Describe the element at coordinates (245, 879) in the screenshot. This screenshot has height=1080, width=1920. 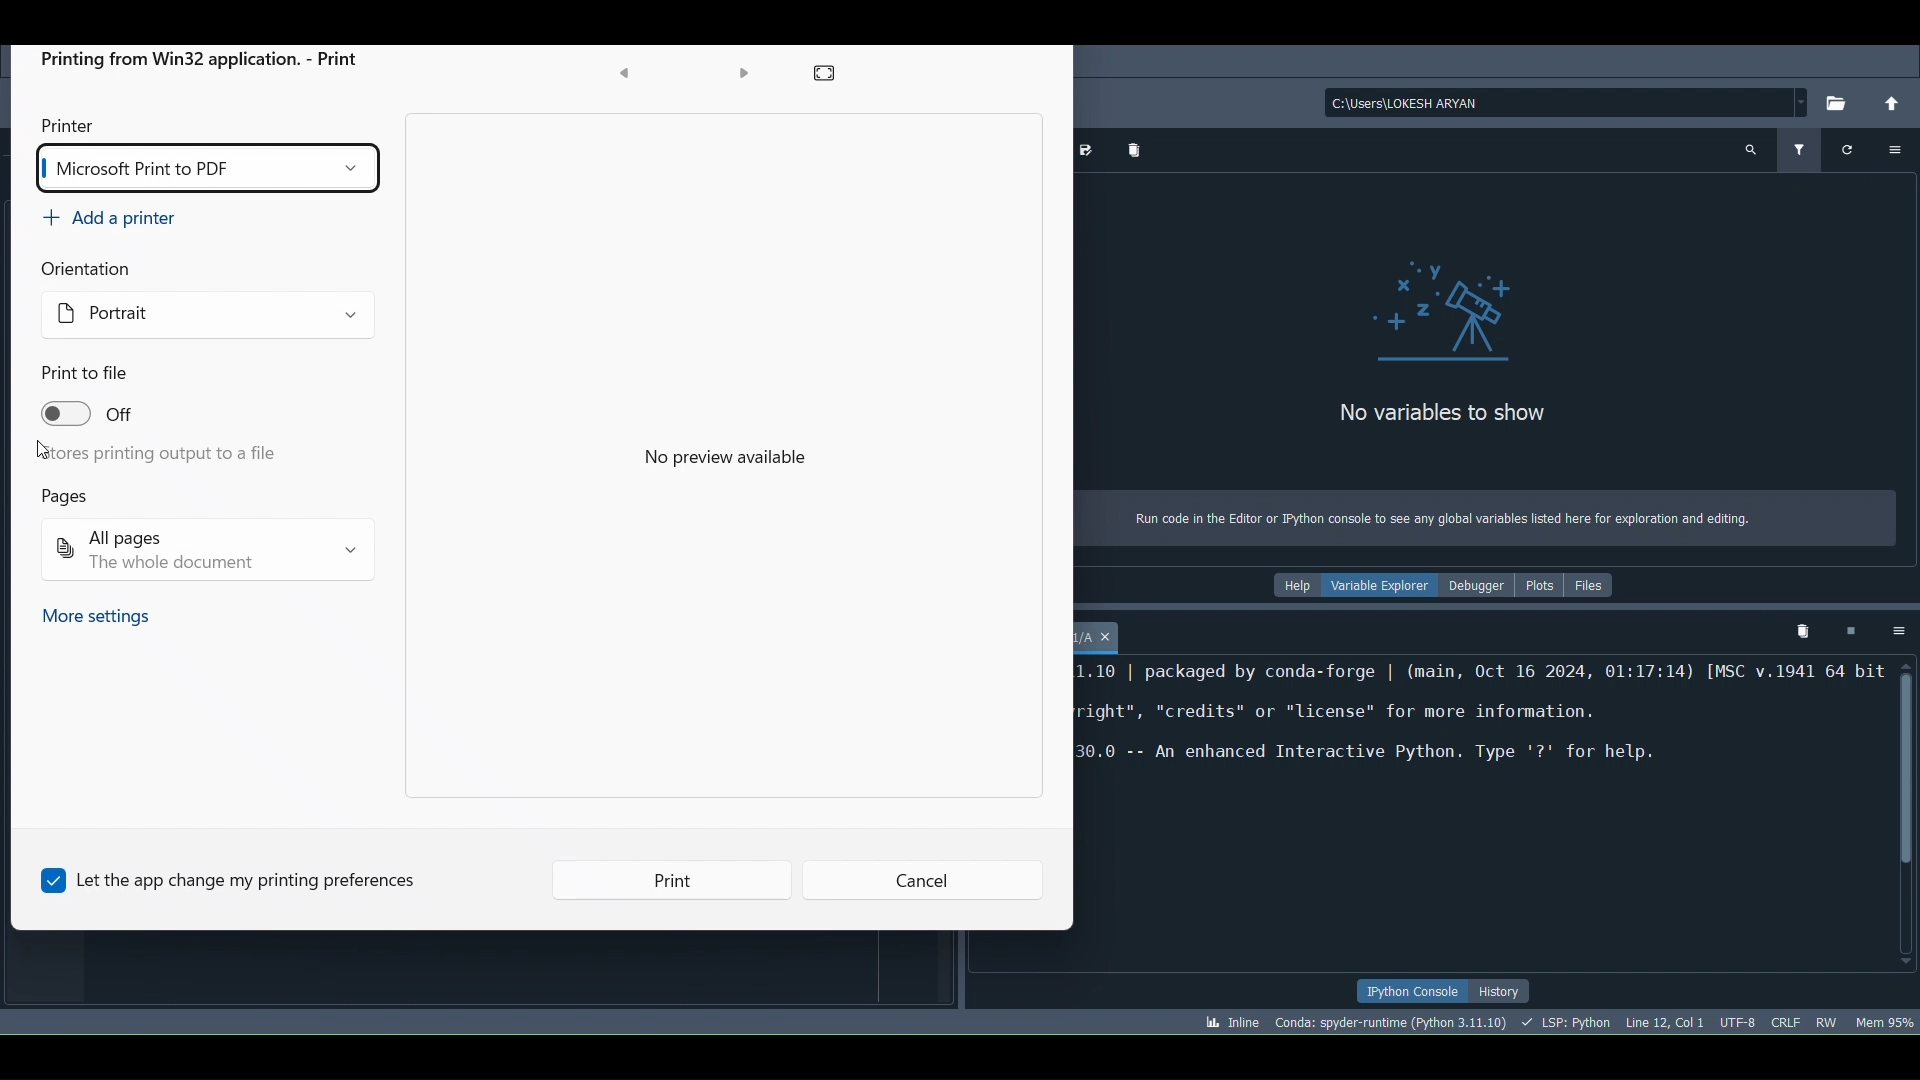
I see `Let the app change my printing preferences` at that location.